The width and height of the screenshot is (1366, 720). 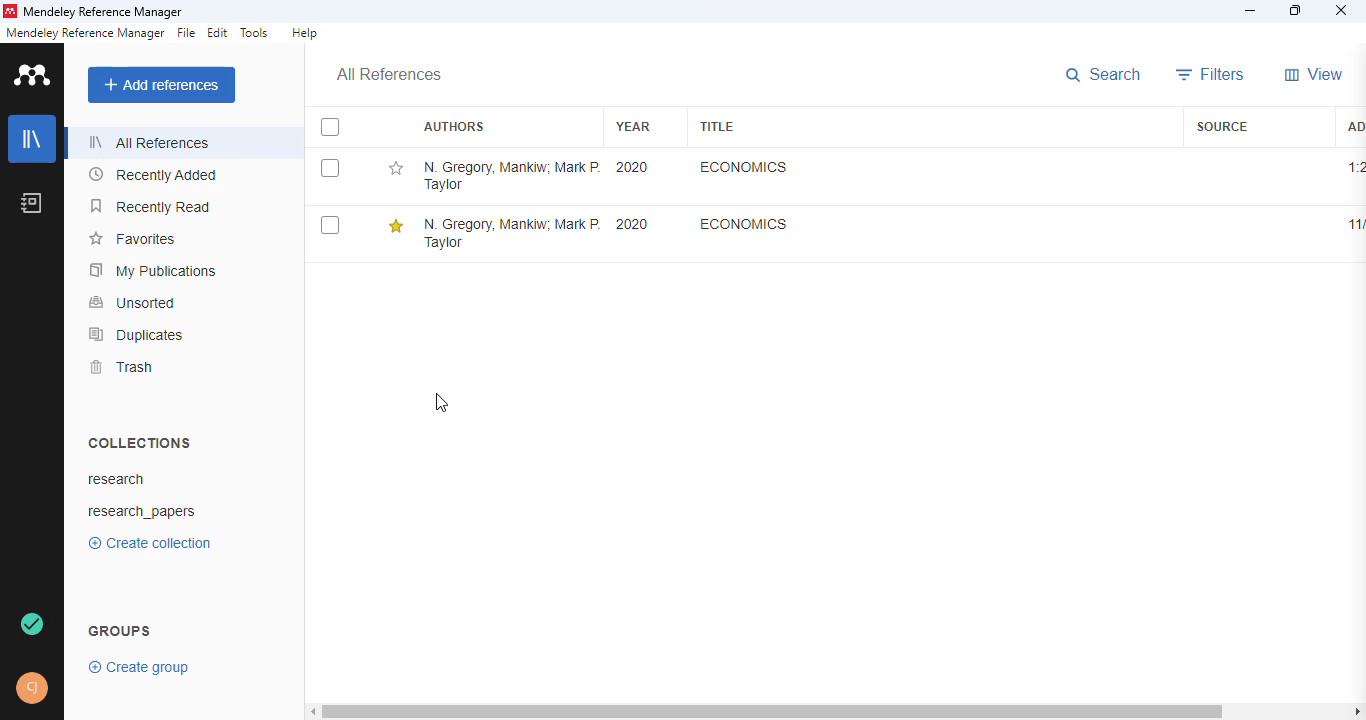 What do you see at coordinates (85, 33) in the screenshot?
I see `mendeley reference manager` at bounding box center [85, 33].